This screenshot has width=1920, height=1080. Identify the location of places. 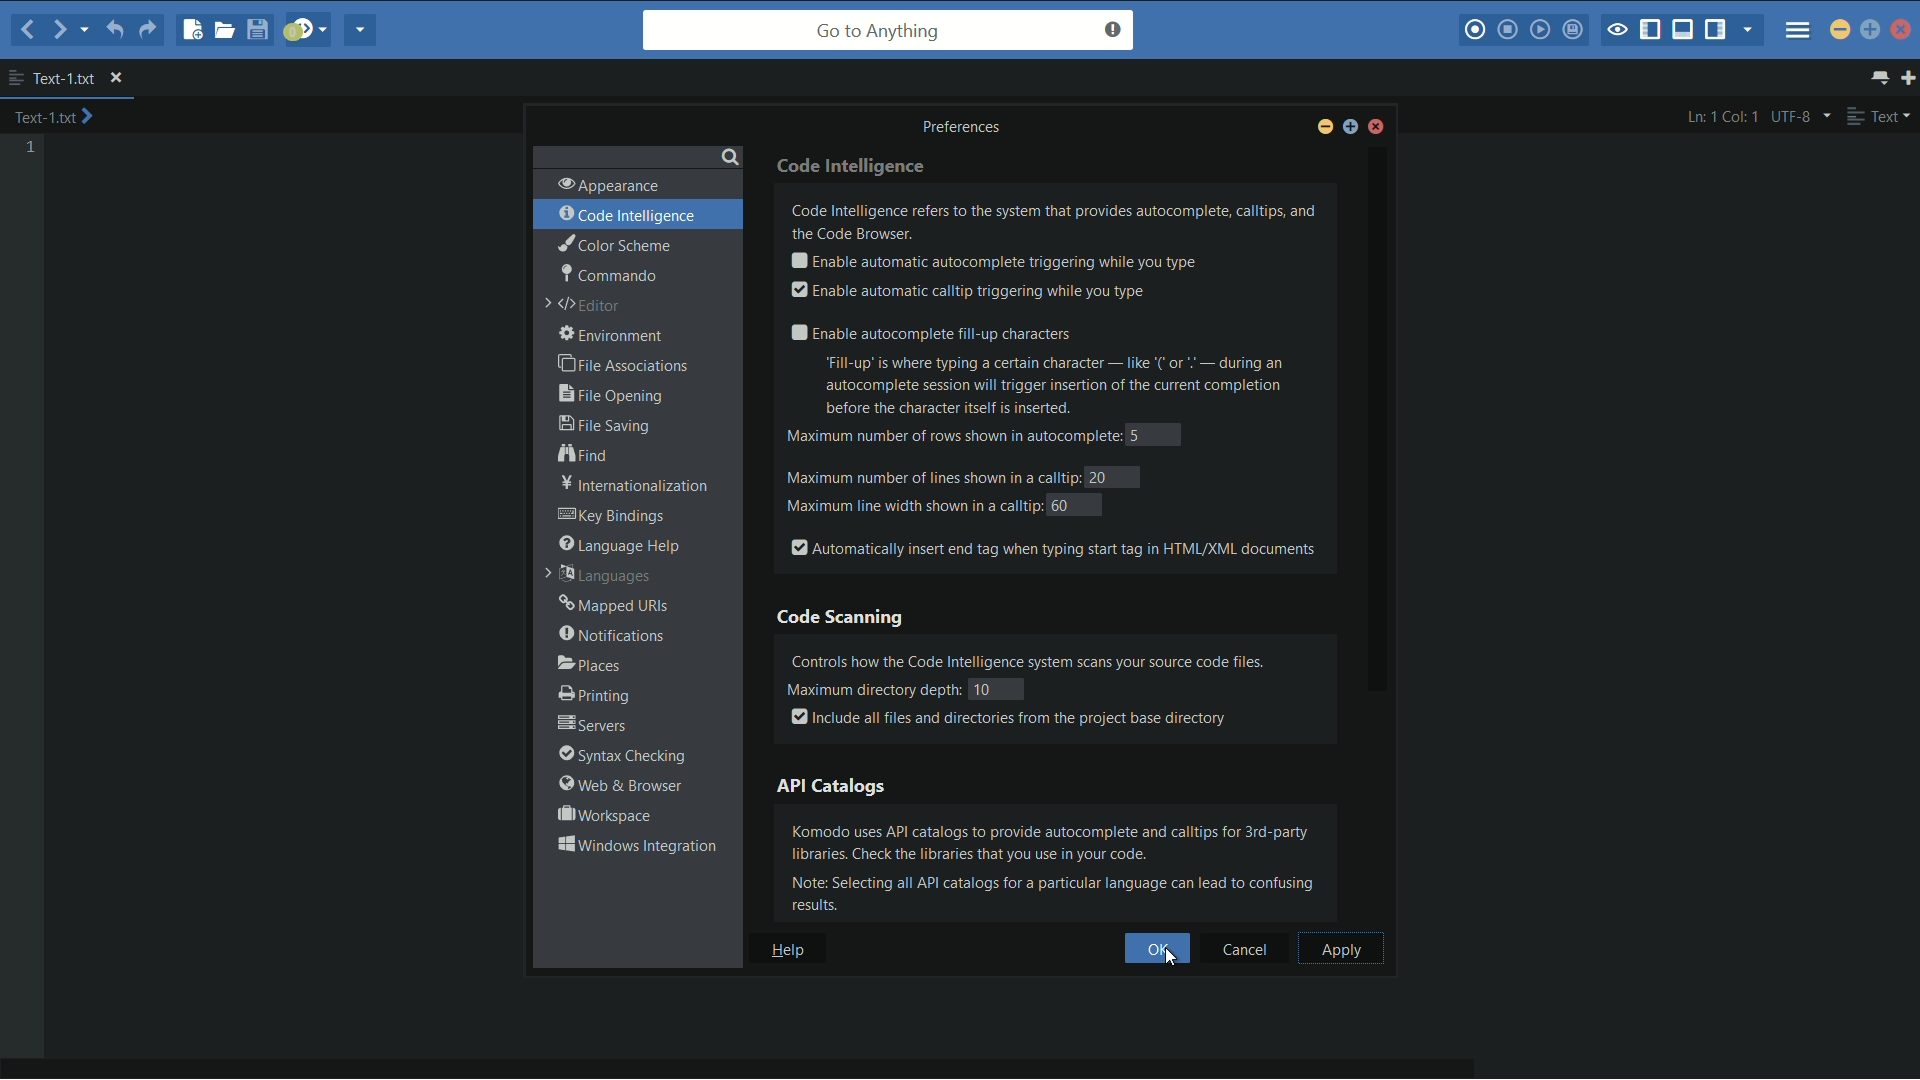
(590, 665).